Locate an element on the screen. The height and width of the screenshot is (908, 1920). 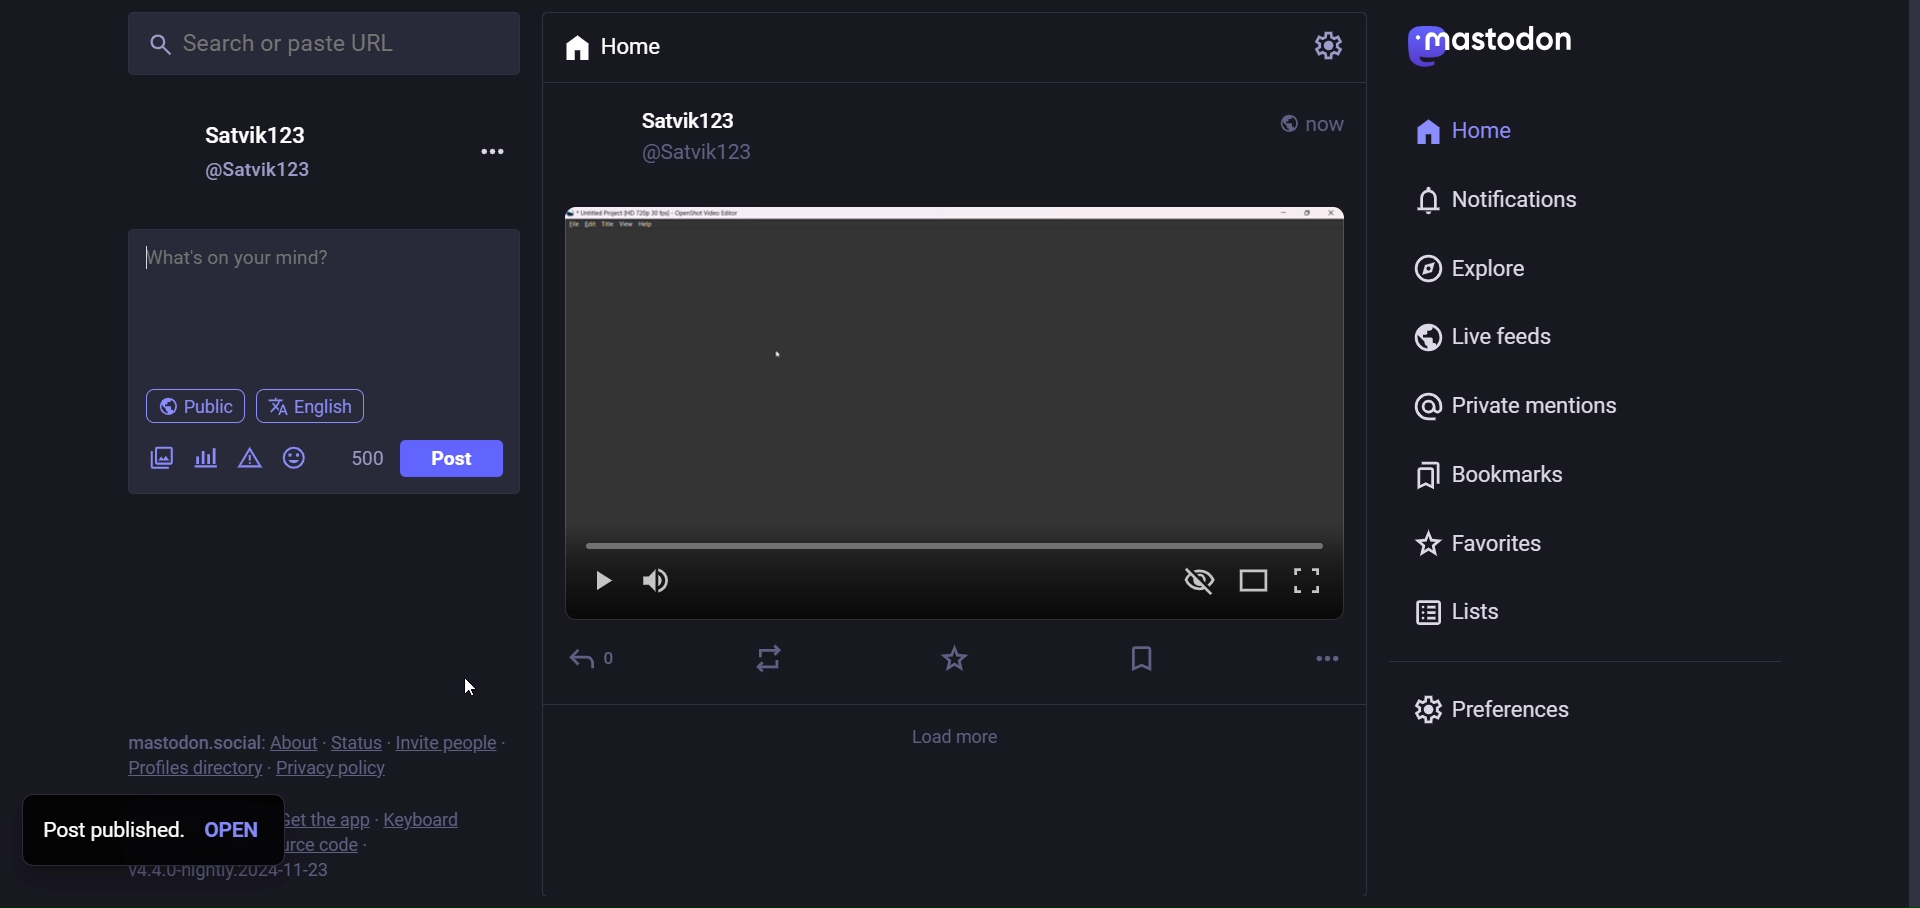
notification is located at coordinates (1494, 197).